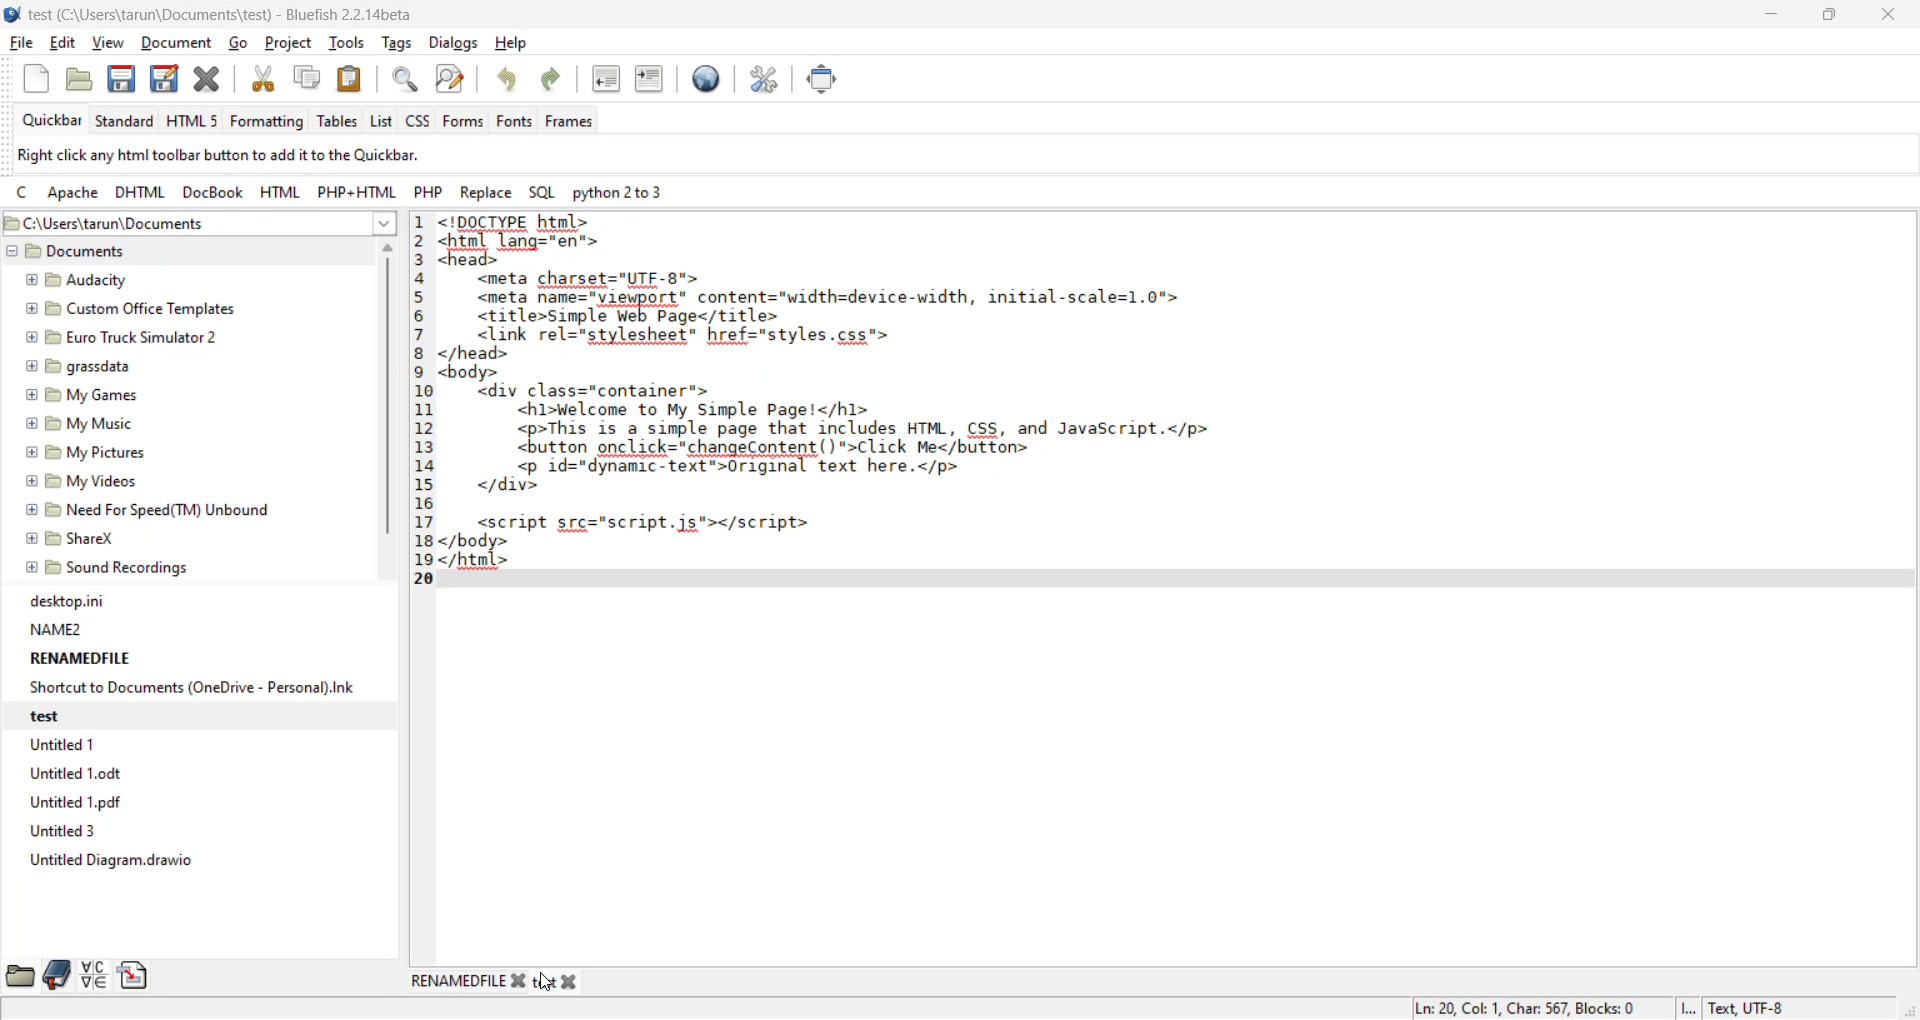 Image resolution: width=1920 pixels, height=1020 pixels. I want to click on Untitled 1.0dt, so click(93, 772).